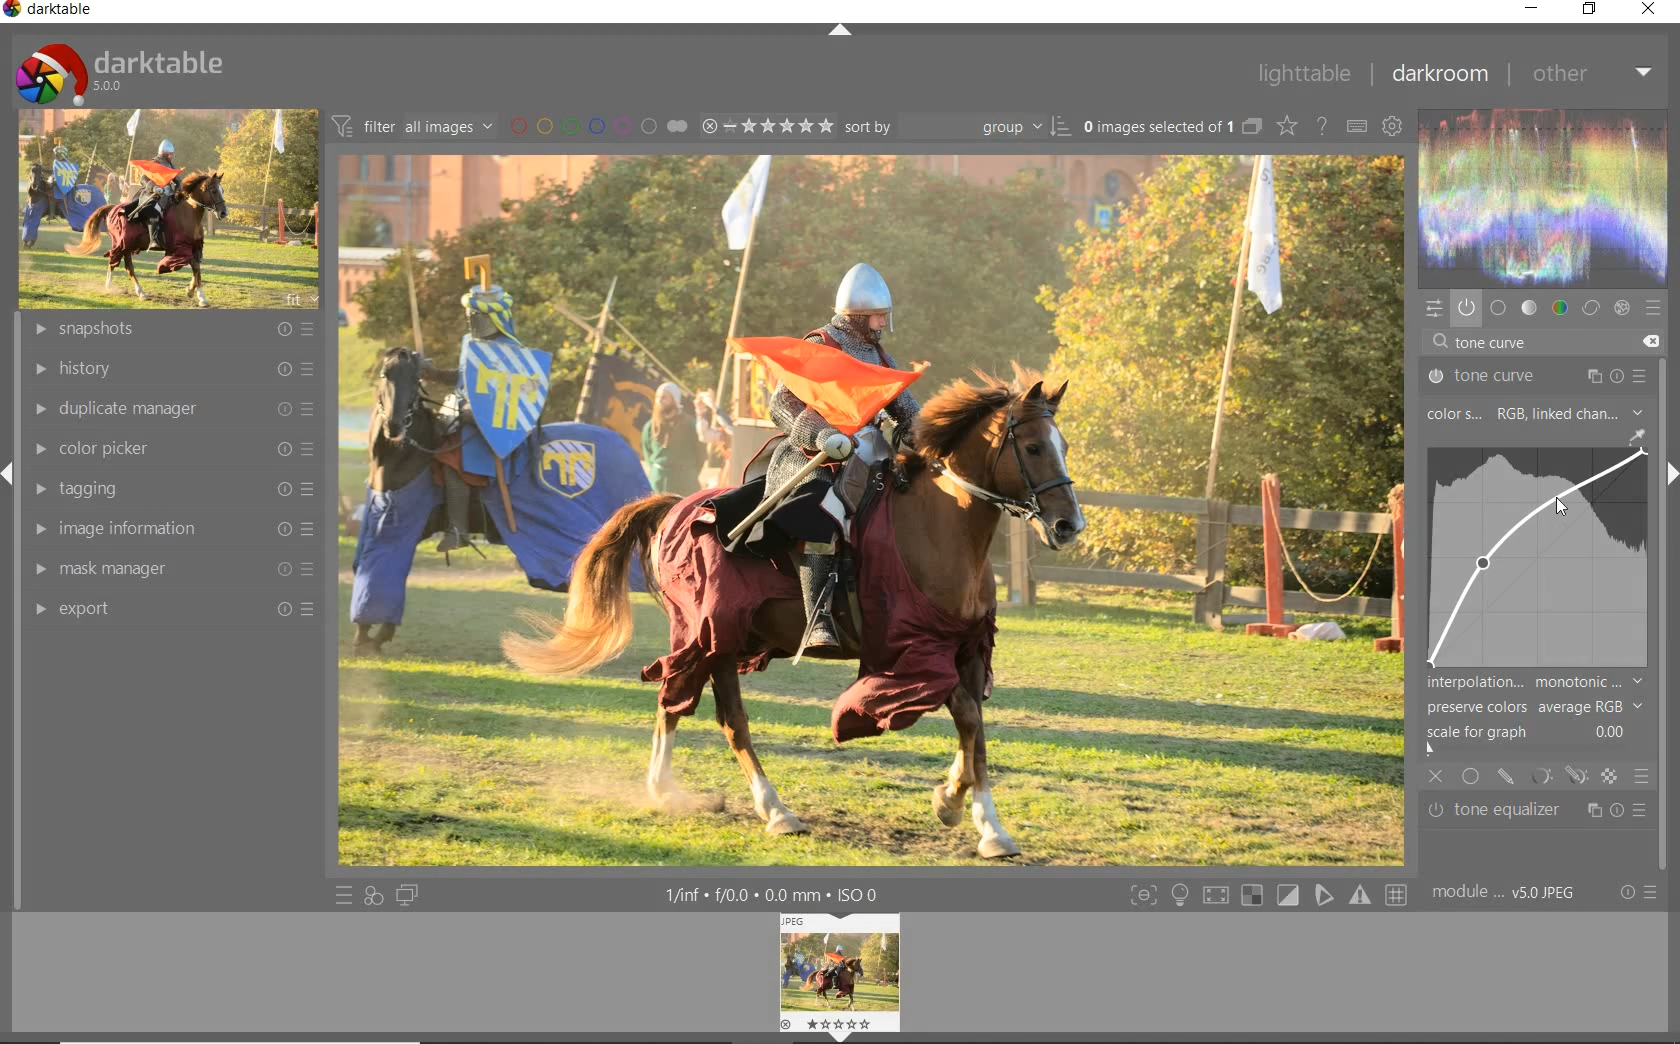 This screenshot has width=1680, height=1044. I want to click on base, so click(1498, 309).